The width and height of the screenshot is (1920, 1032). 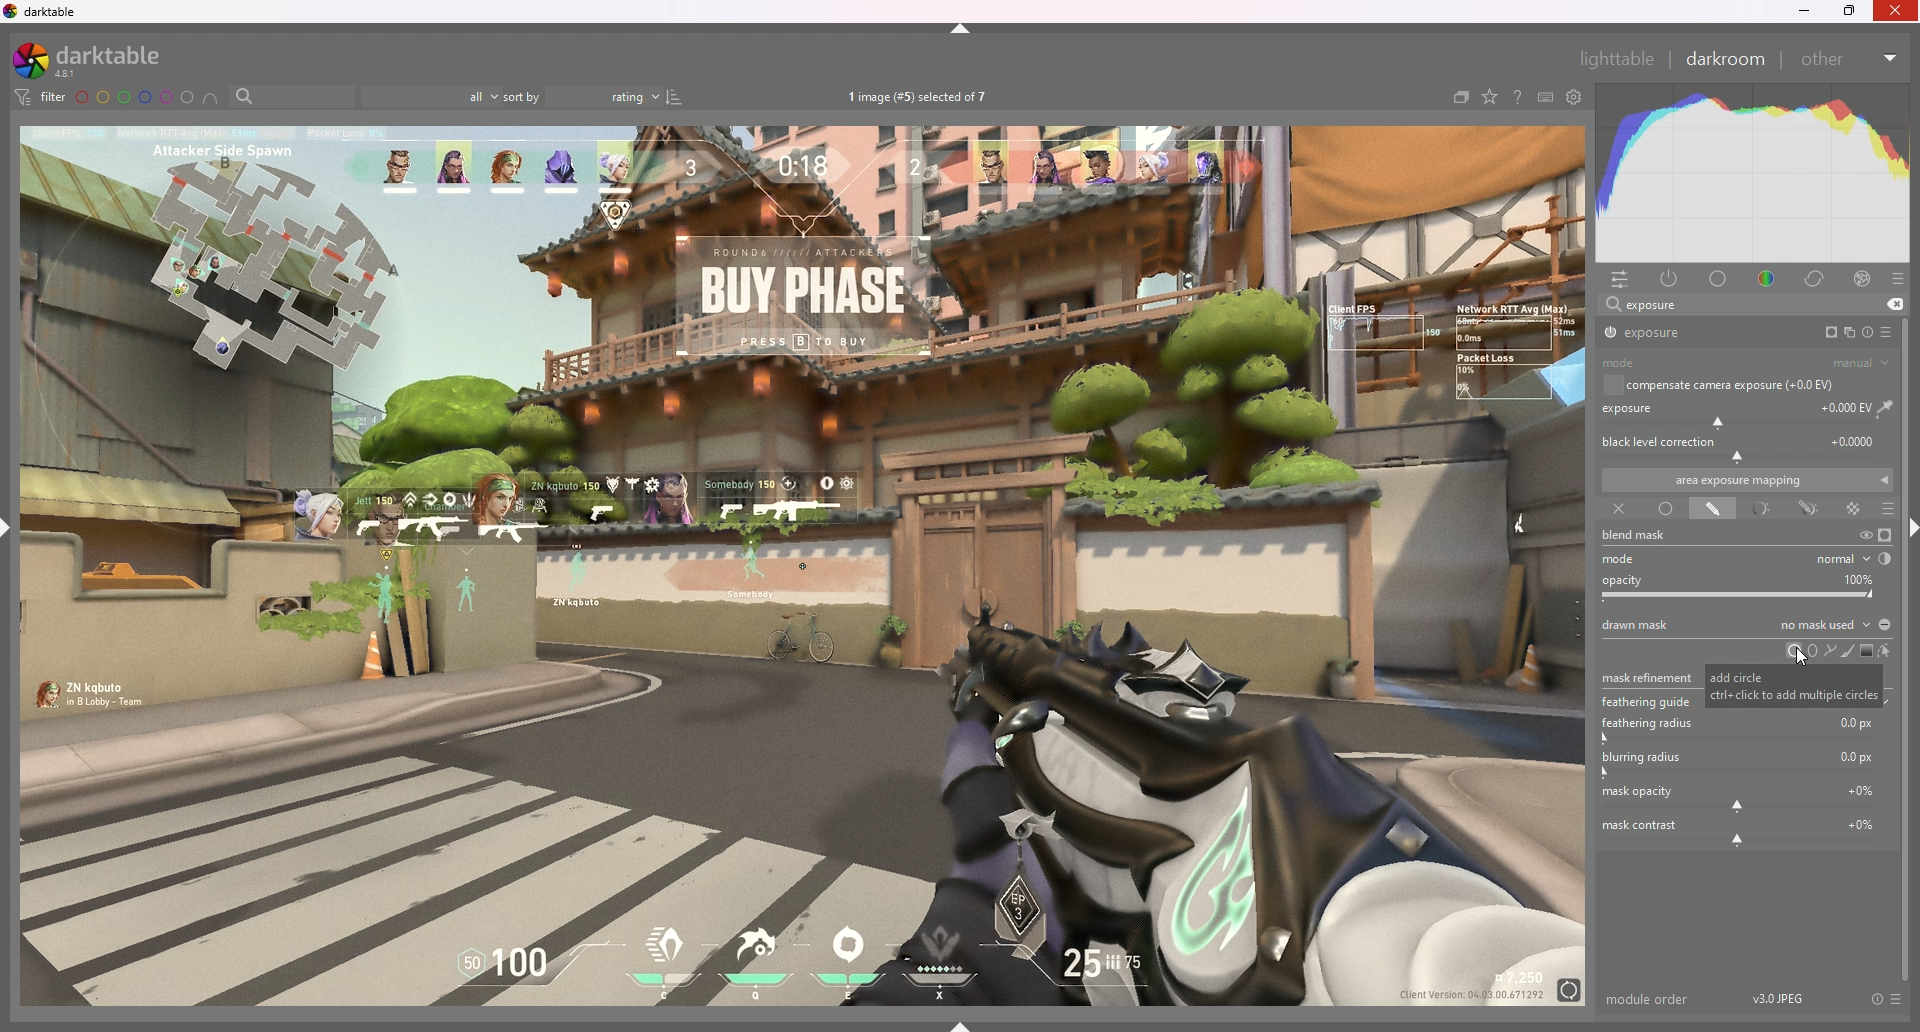 What do you see at coordinates (1491, 97) in the screenshot?
I see `change type of overlays` at bounding box center [1491, 97].